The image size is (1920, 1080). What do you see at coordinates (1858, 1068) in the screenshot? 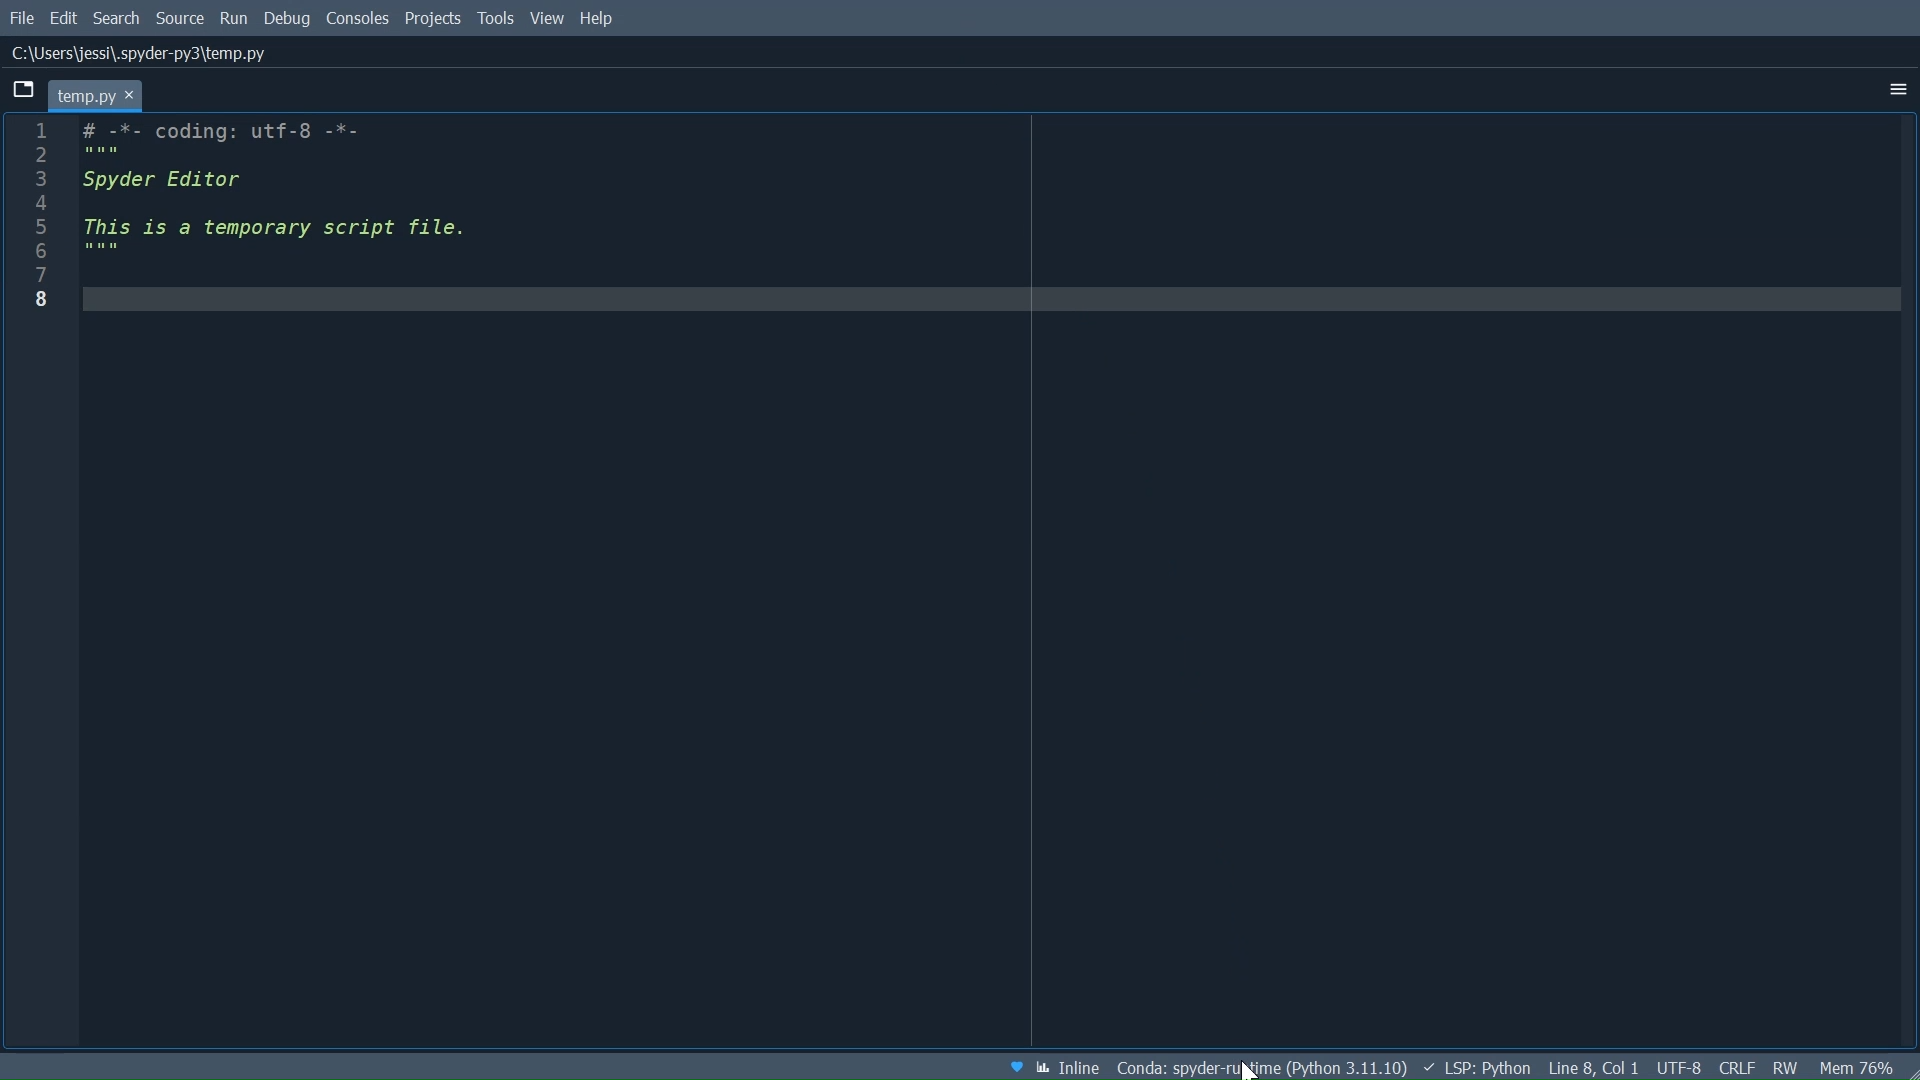
I see `Memory Usage` at bounding box center [1858, 1068].